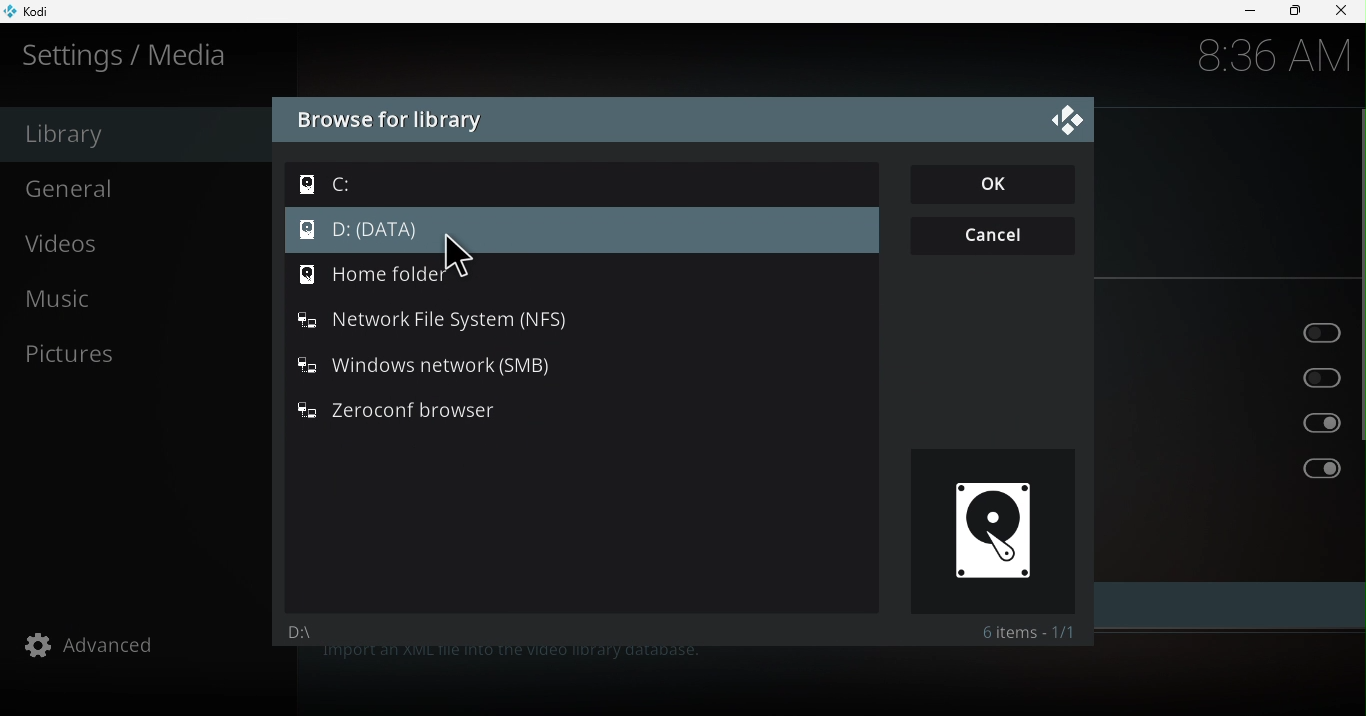 This screenshot has height=716, width=1366. I want to click on Browse for library, so click(389, 121).